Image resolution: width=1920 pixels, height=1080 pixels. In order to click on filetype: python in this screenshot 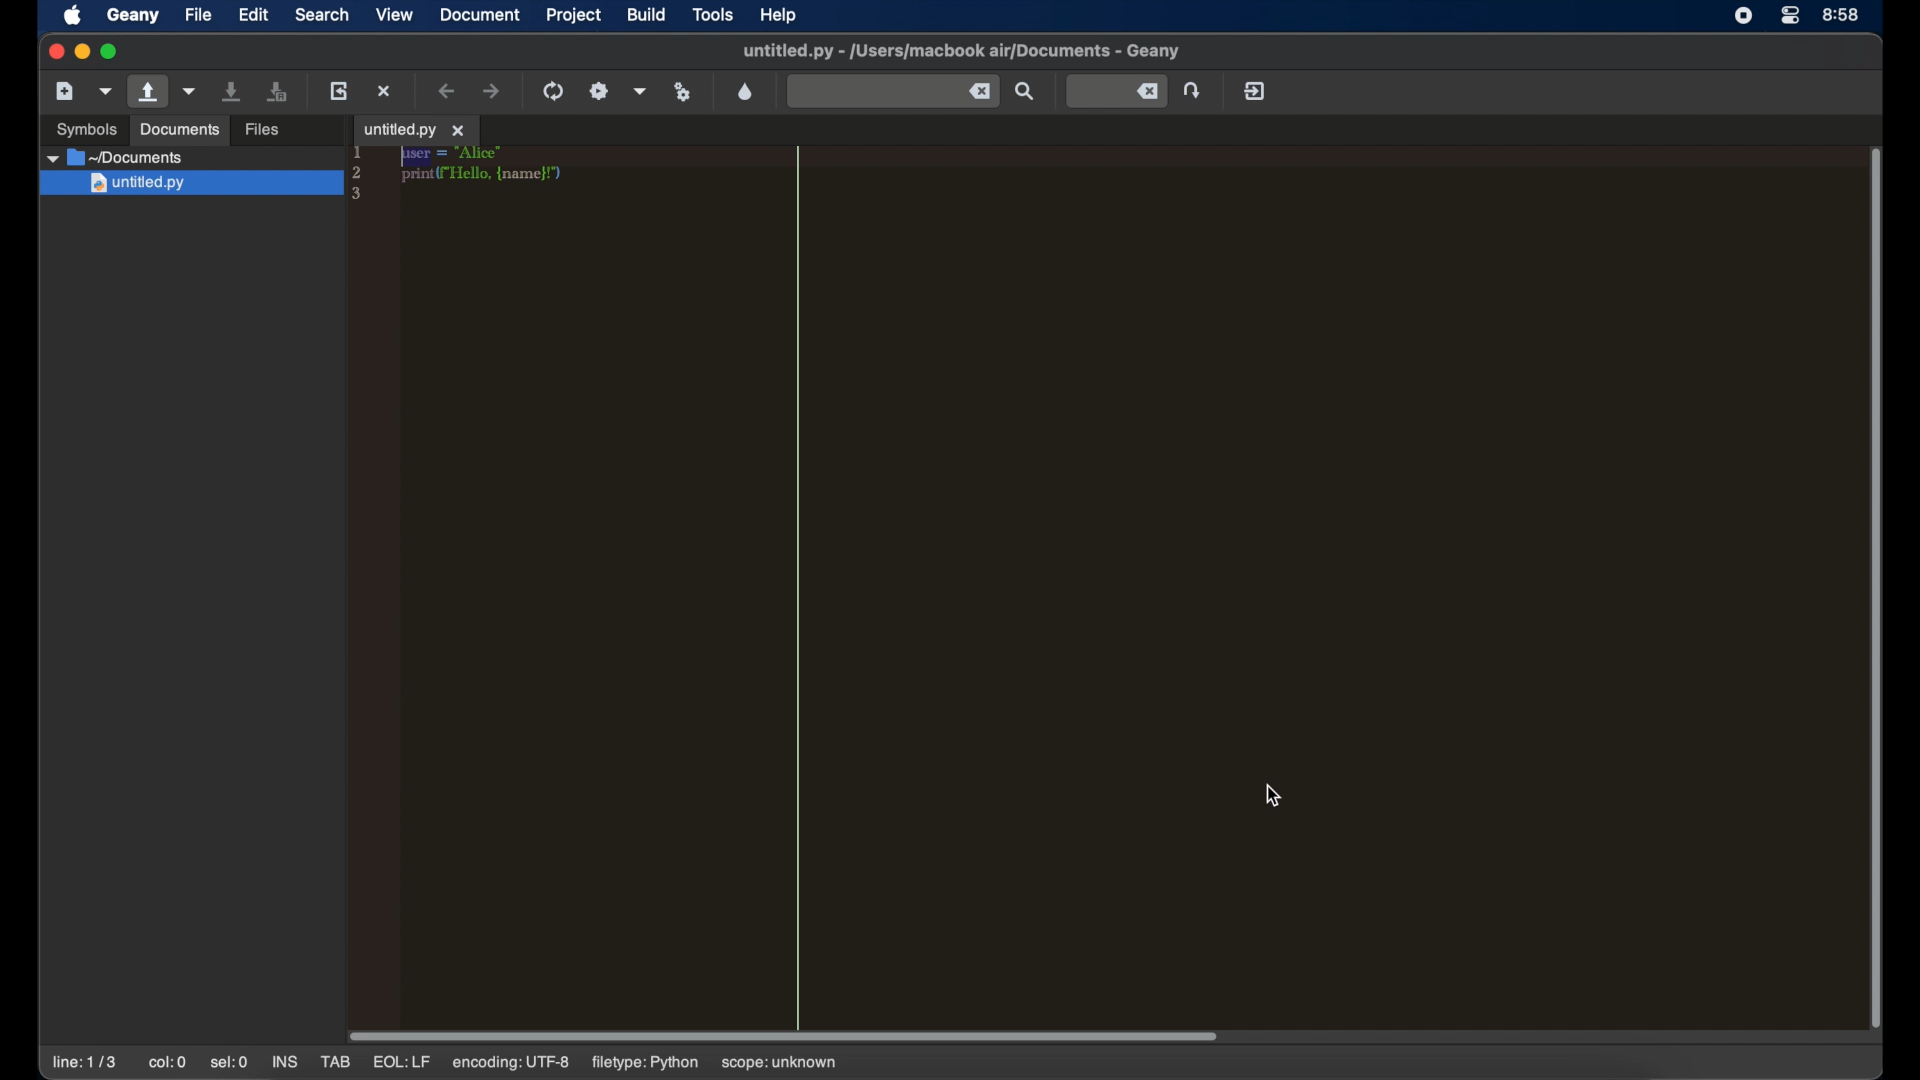, I will do `click(647, 1064)`.